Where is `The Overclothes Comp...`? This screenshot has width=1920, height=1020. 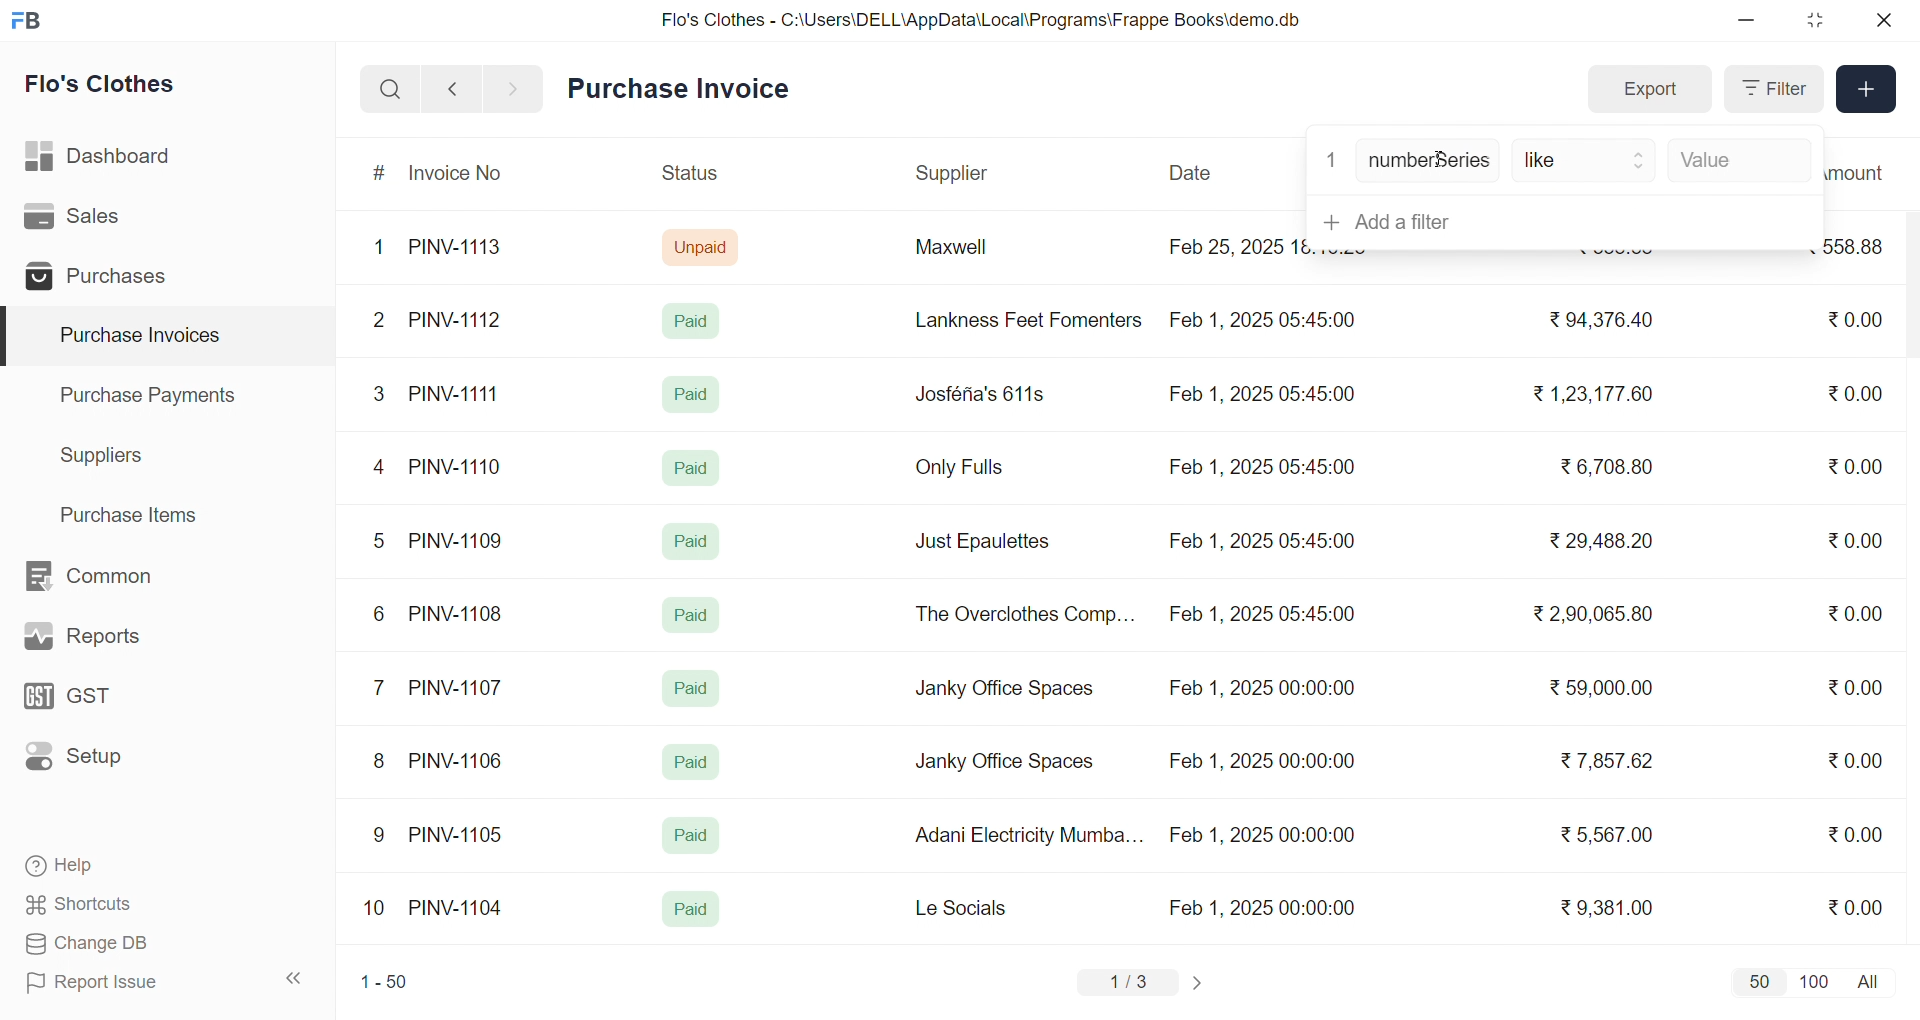
The Overclothes Comp... is located at coordinates (1022, 613).